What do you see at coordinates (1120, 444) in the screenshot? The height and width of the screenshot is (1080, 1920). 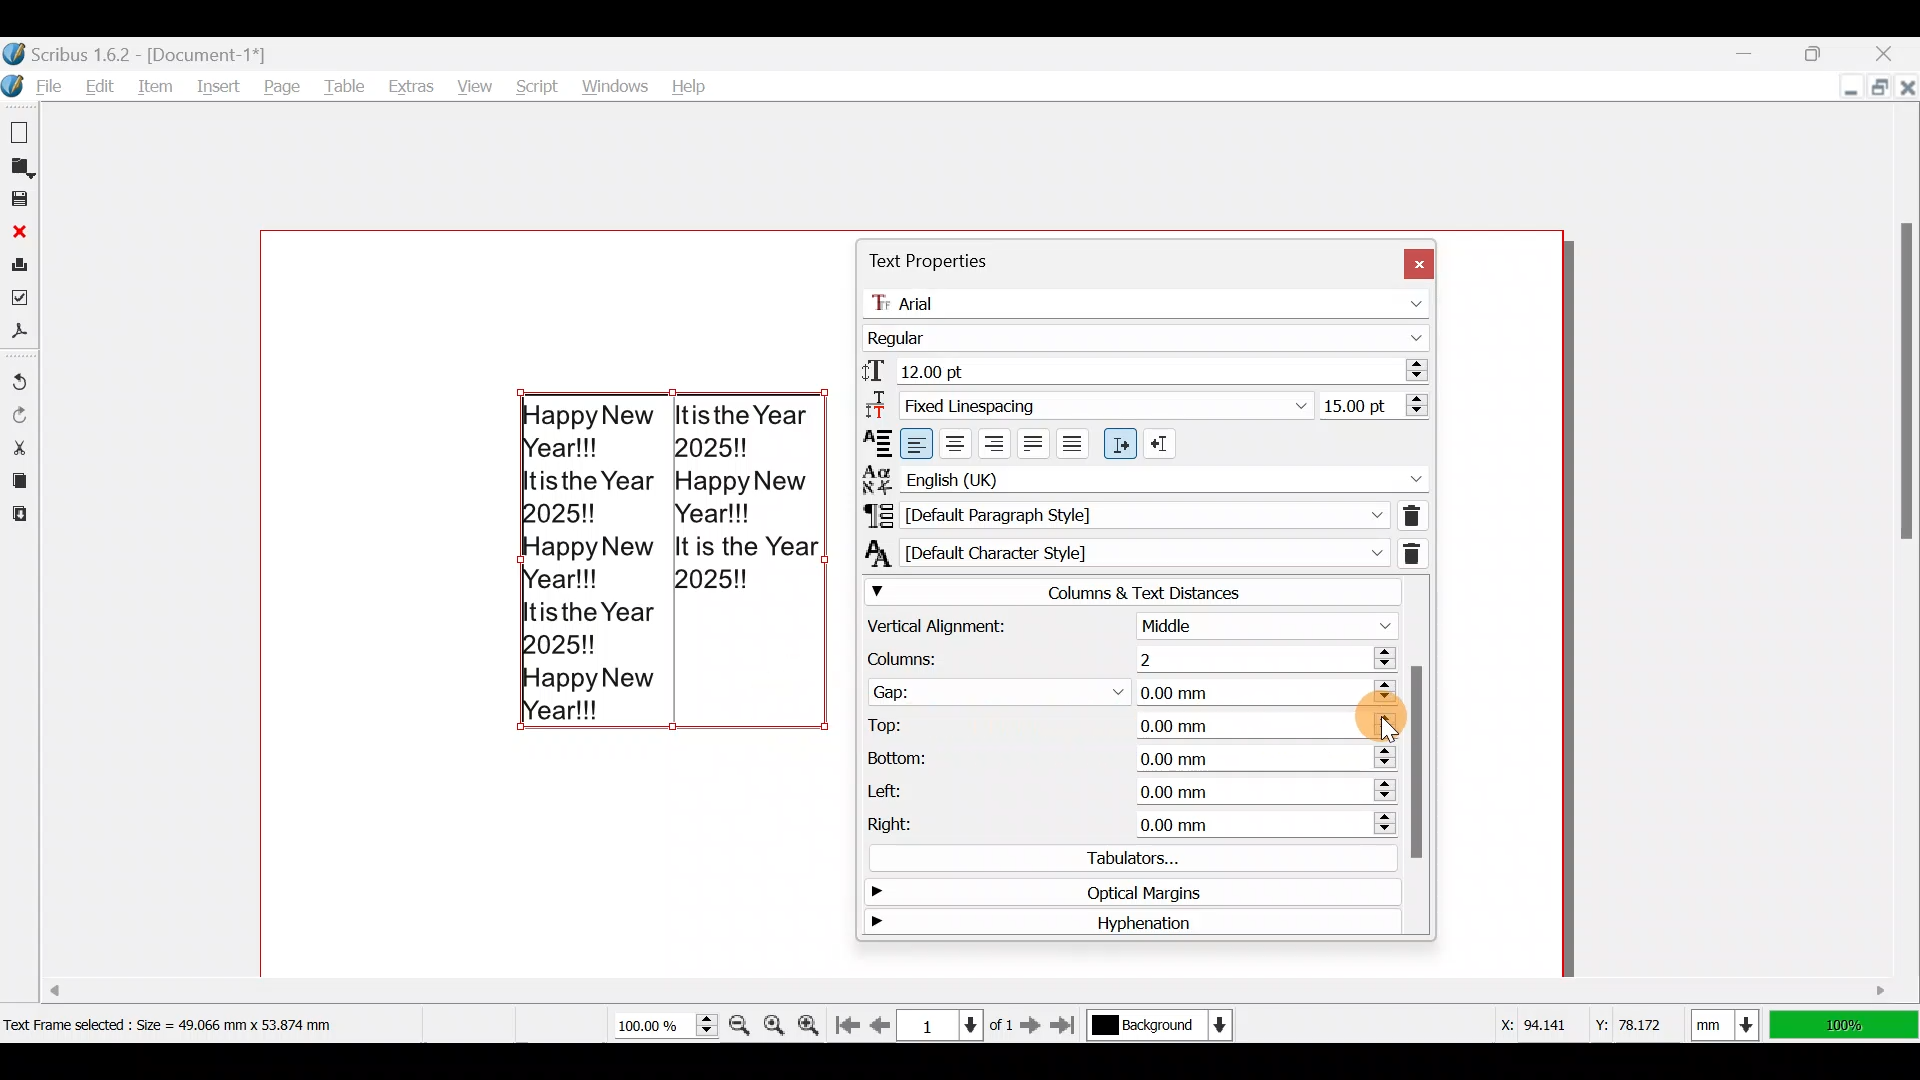 I see `Left to right paragraph` at bounding box center [1120, 444].